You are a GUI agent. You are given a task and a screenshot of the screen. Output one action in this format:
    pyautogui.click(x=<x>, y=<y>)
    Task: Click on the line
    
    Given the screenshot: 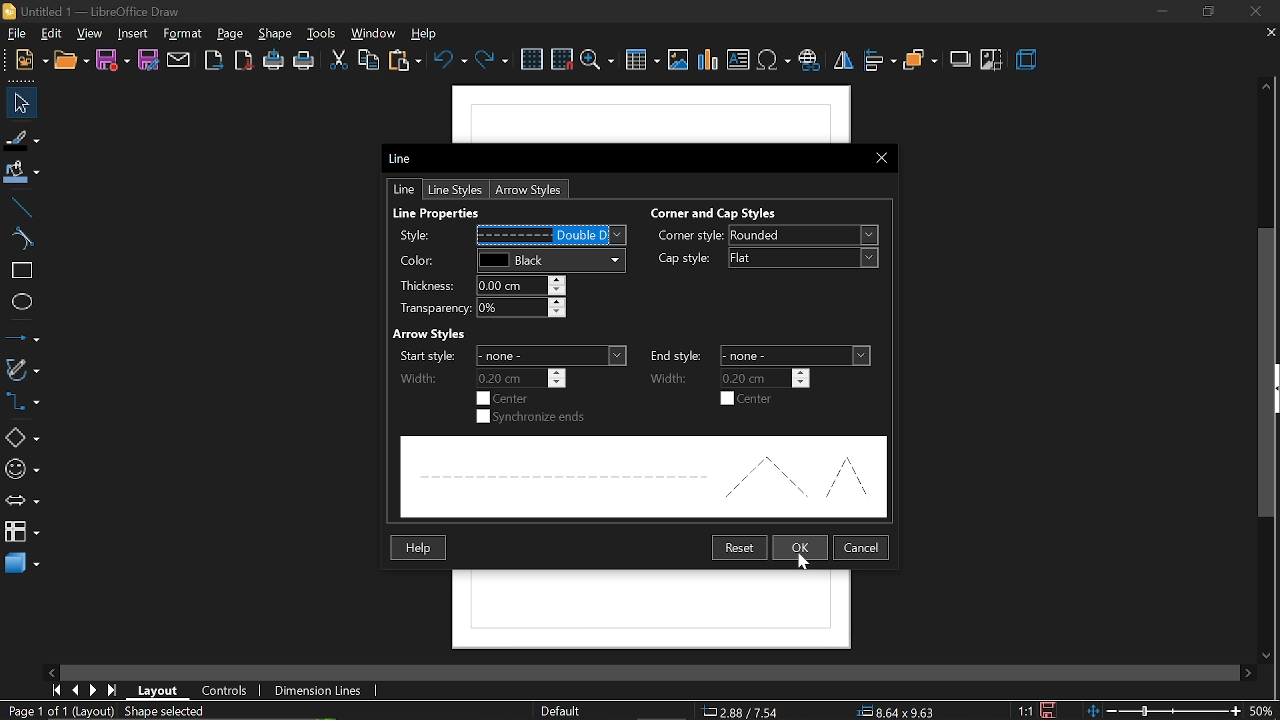 What is the action you would take?
    pyautogui.click(x=402, y=189)
    